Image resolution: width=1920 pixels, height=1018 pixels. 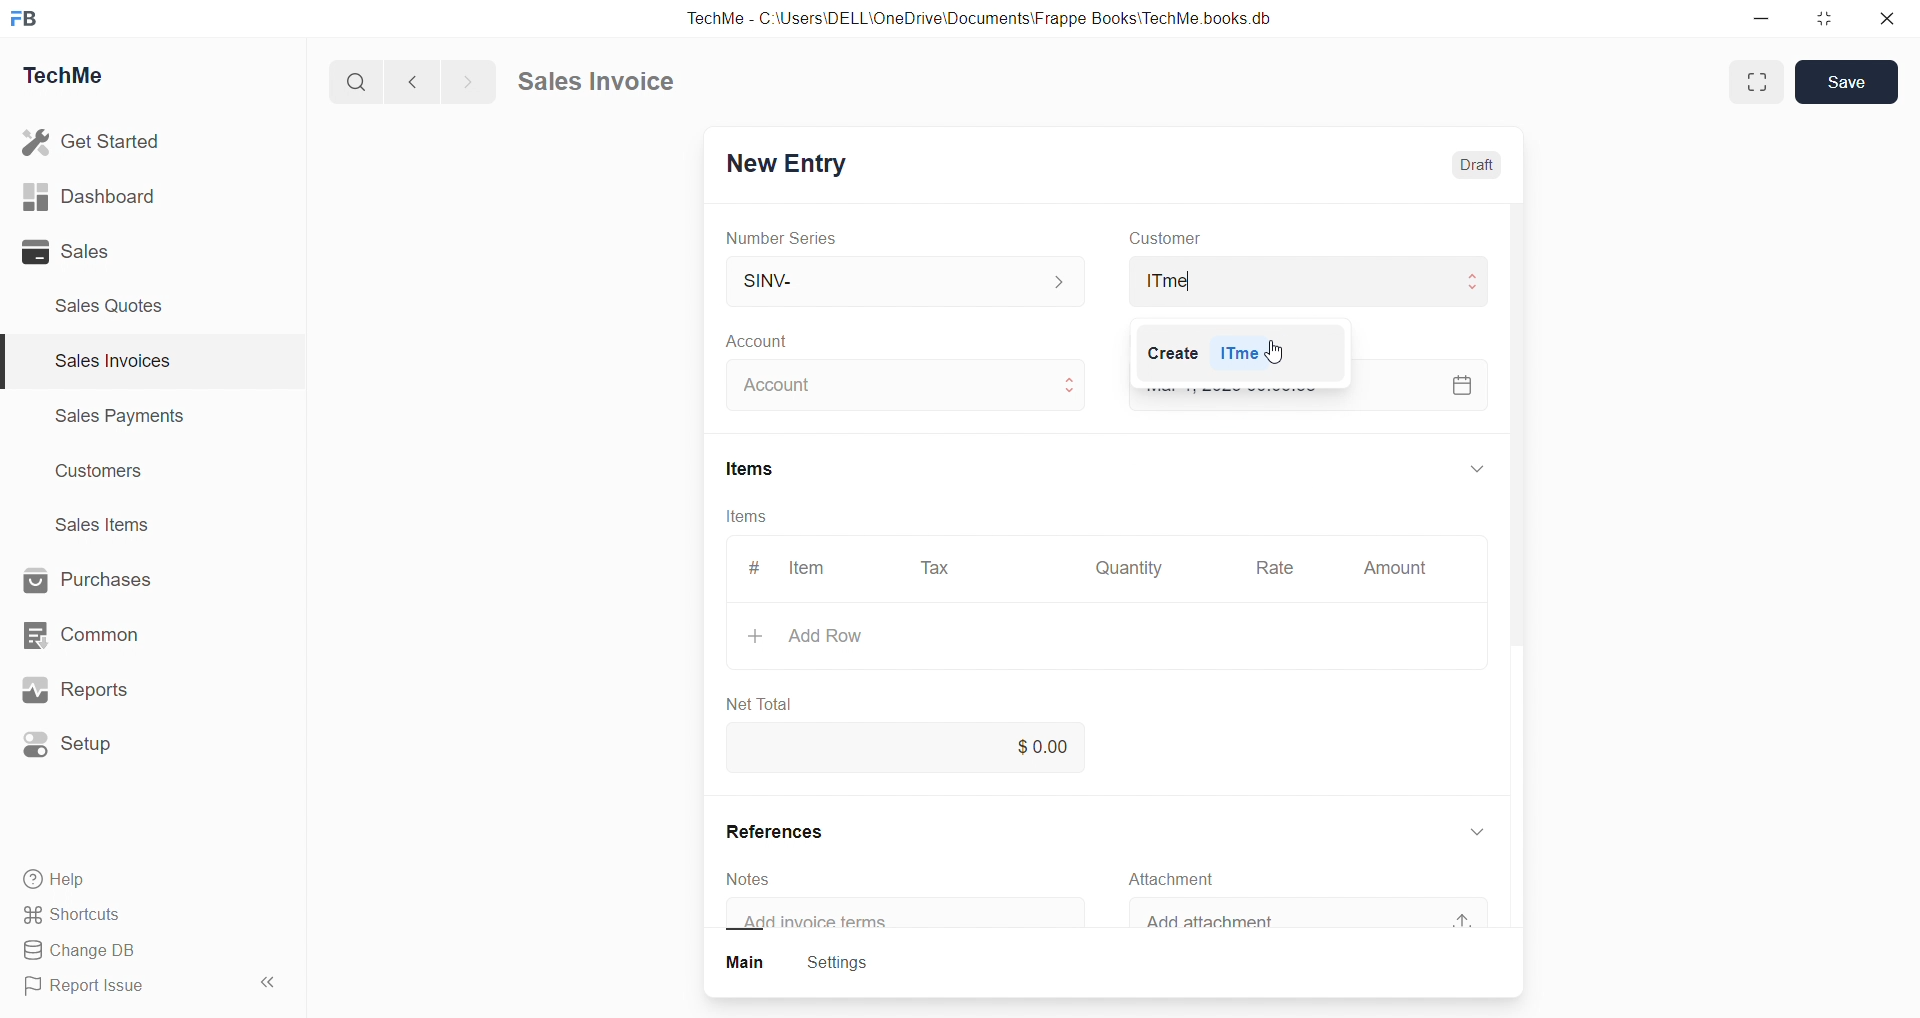 What do you see at coordinates (800, 567) in the screenshot?
I see `# Item` at bounding box center [800, 567].